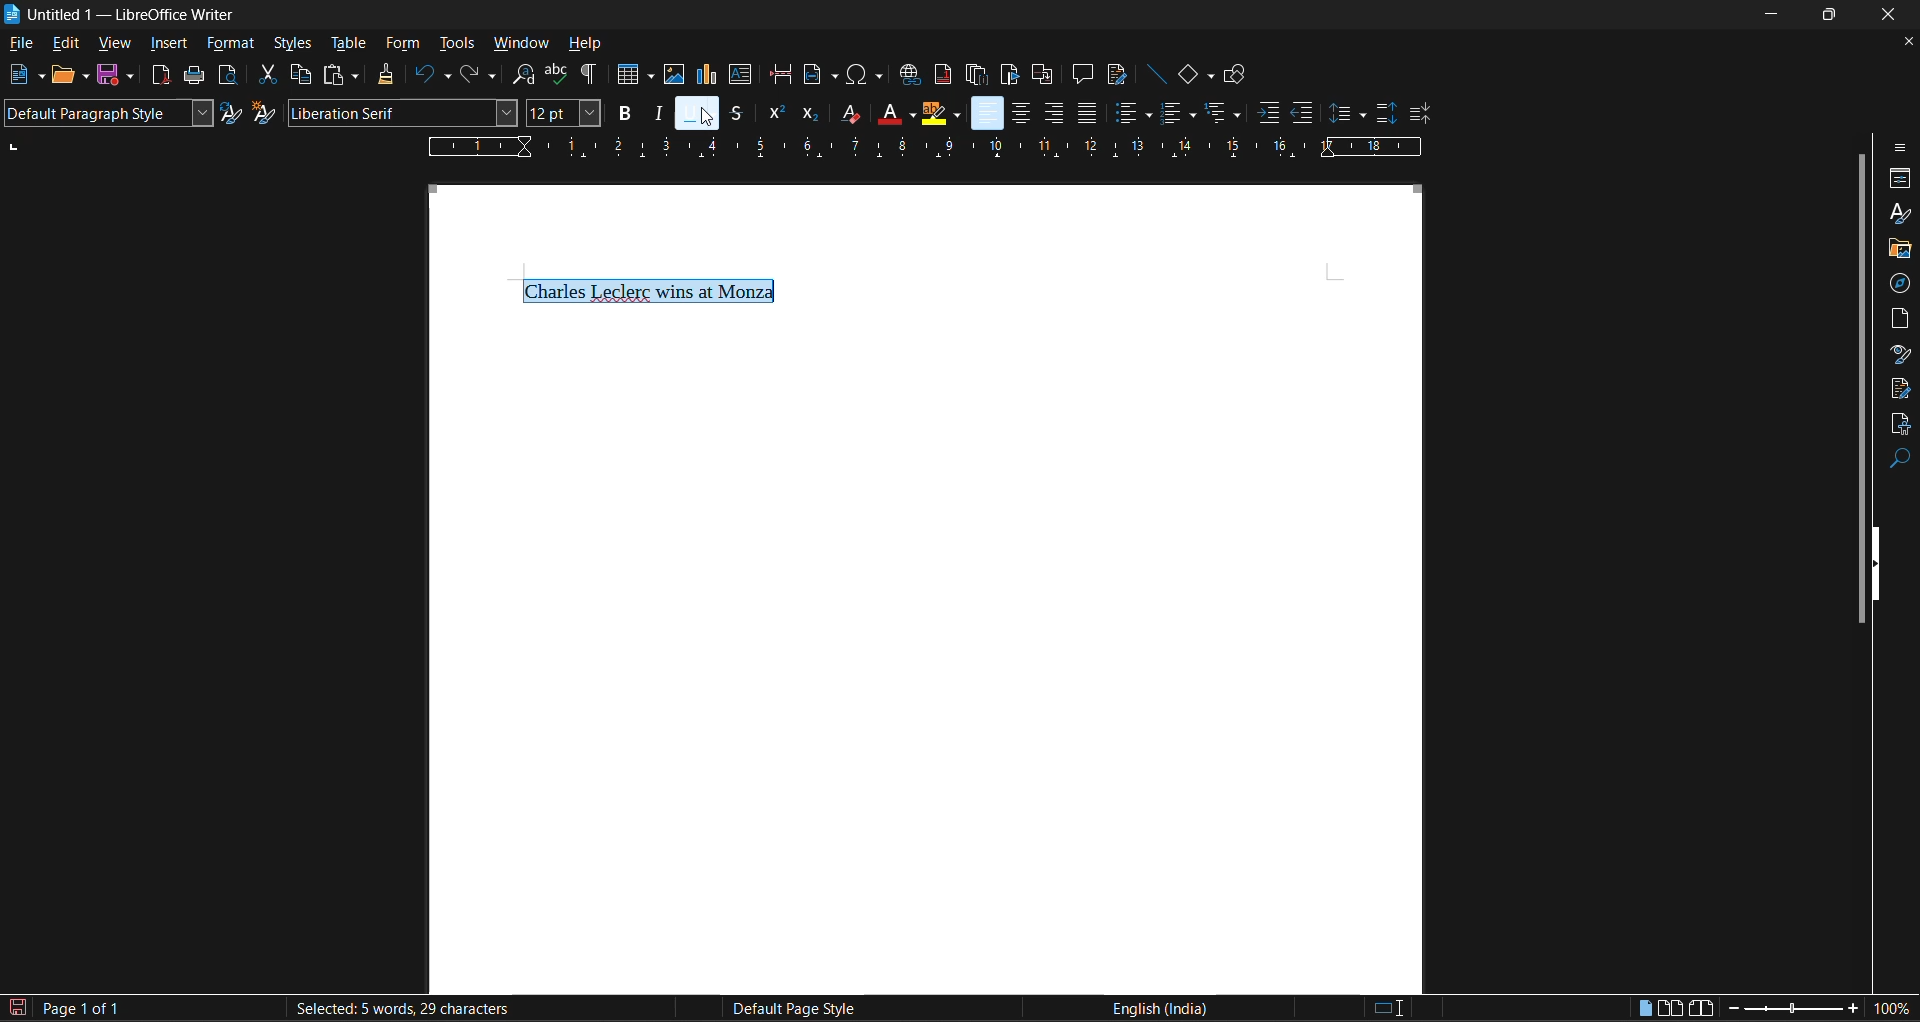  Describe the element at coordinates (652, 291) in the screenshot. I see `selected text` at that location.